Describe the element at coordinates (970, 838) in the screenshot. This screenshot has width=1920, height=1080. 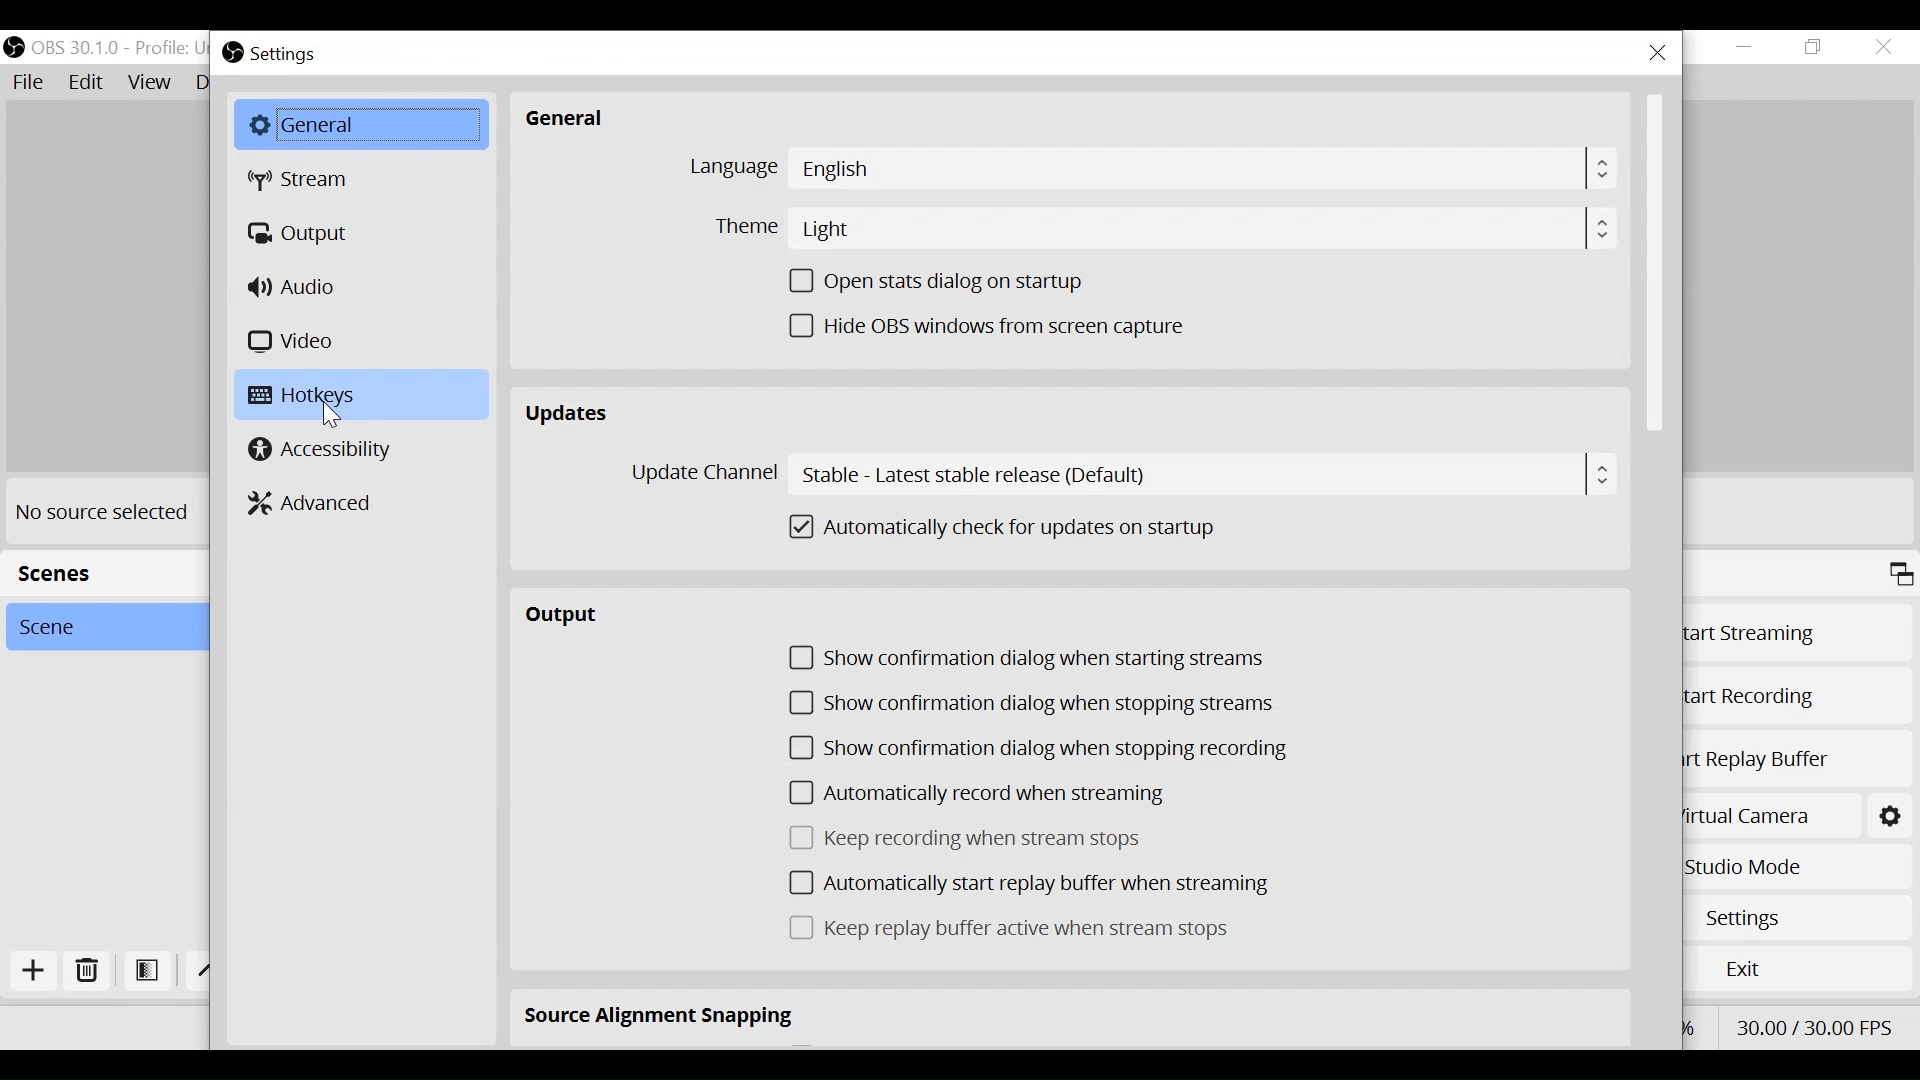
I see `Keep recording when stream stops` at that location.